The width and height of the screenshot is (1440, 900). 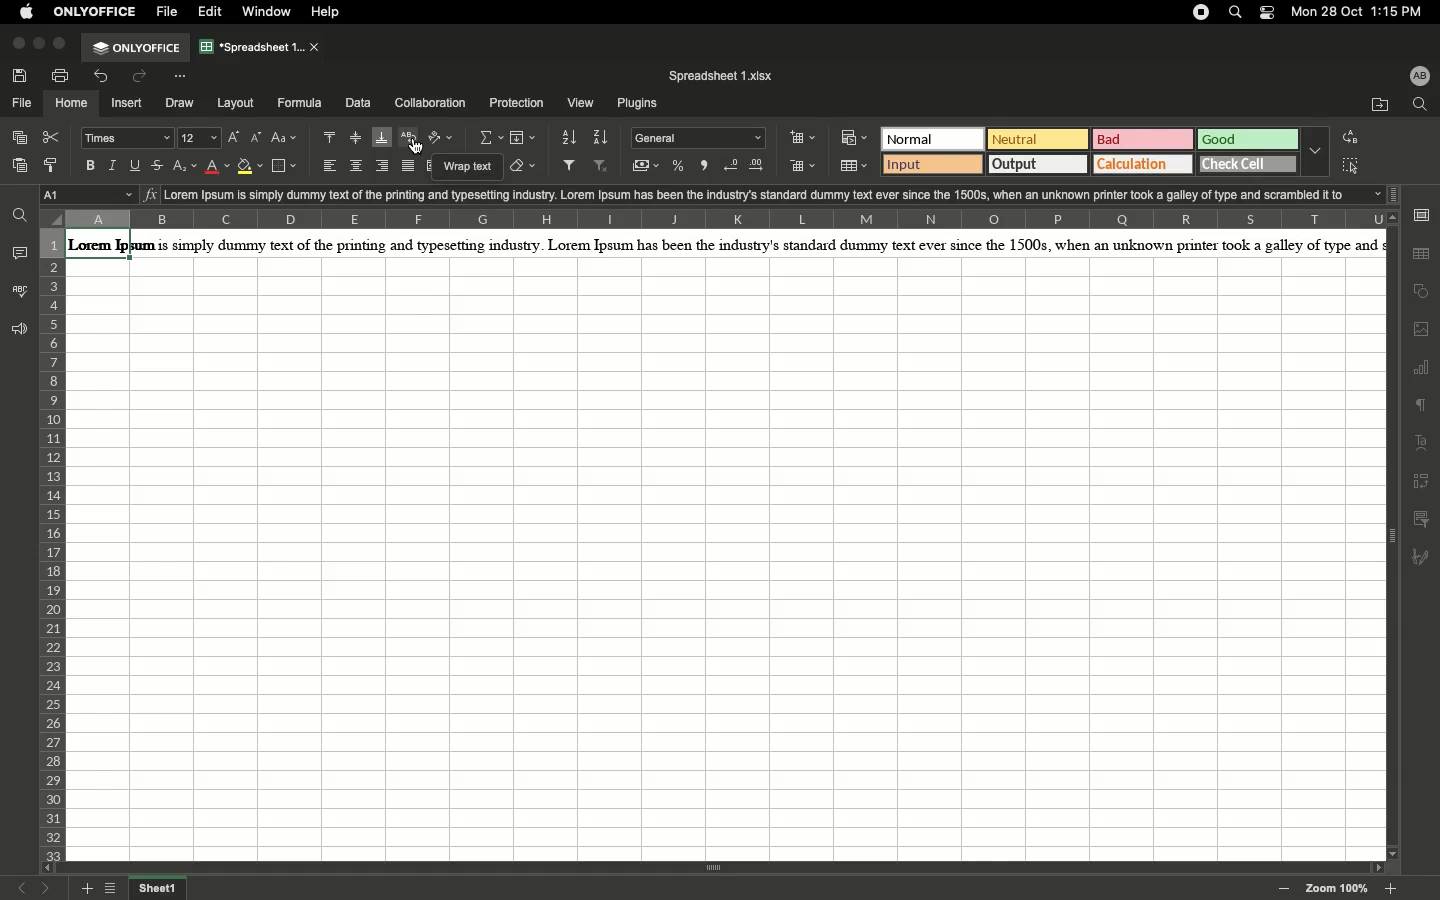 I want to click on Decrease decimal, so click(x=733, y=166).